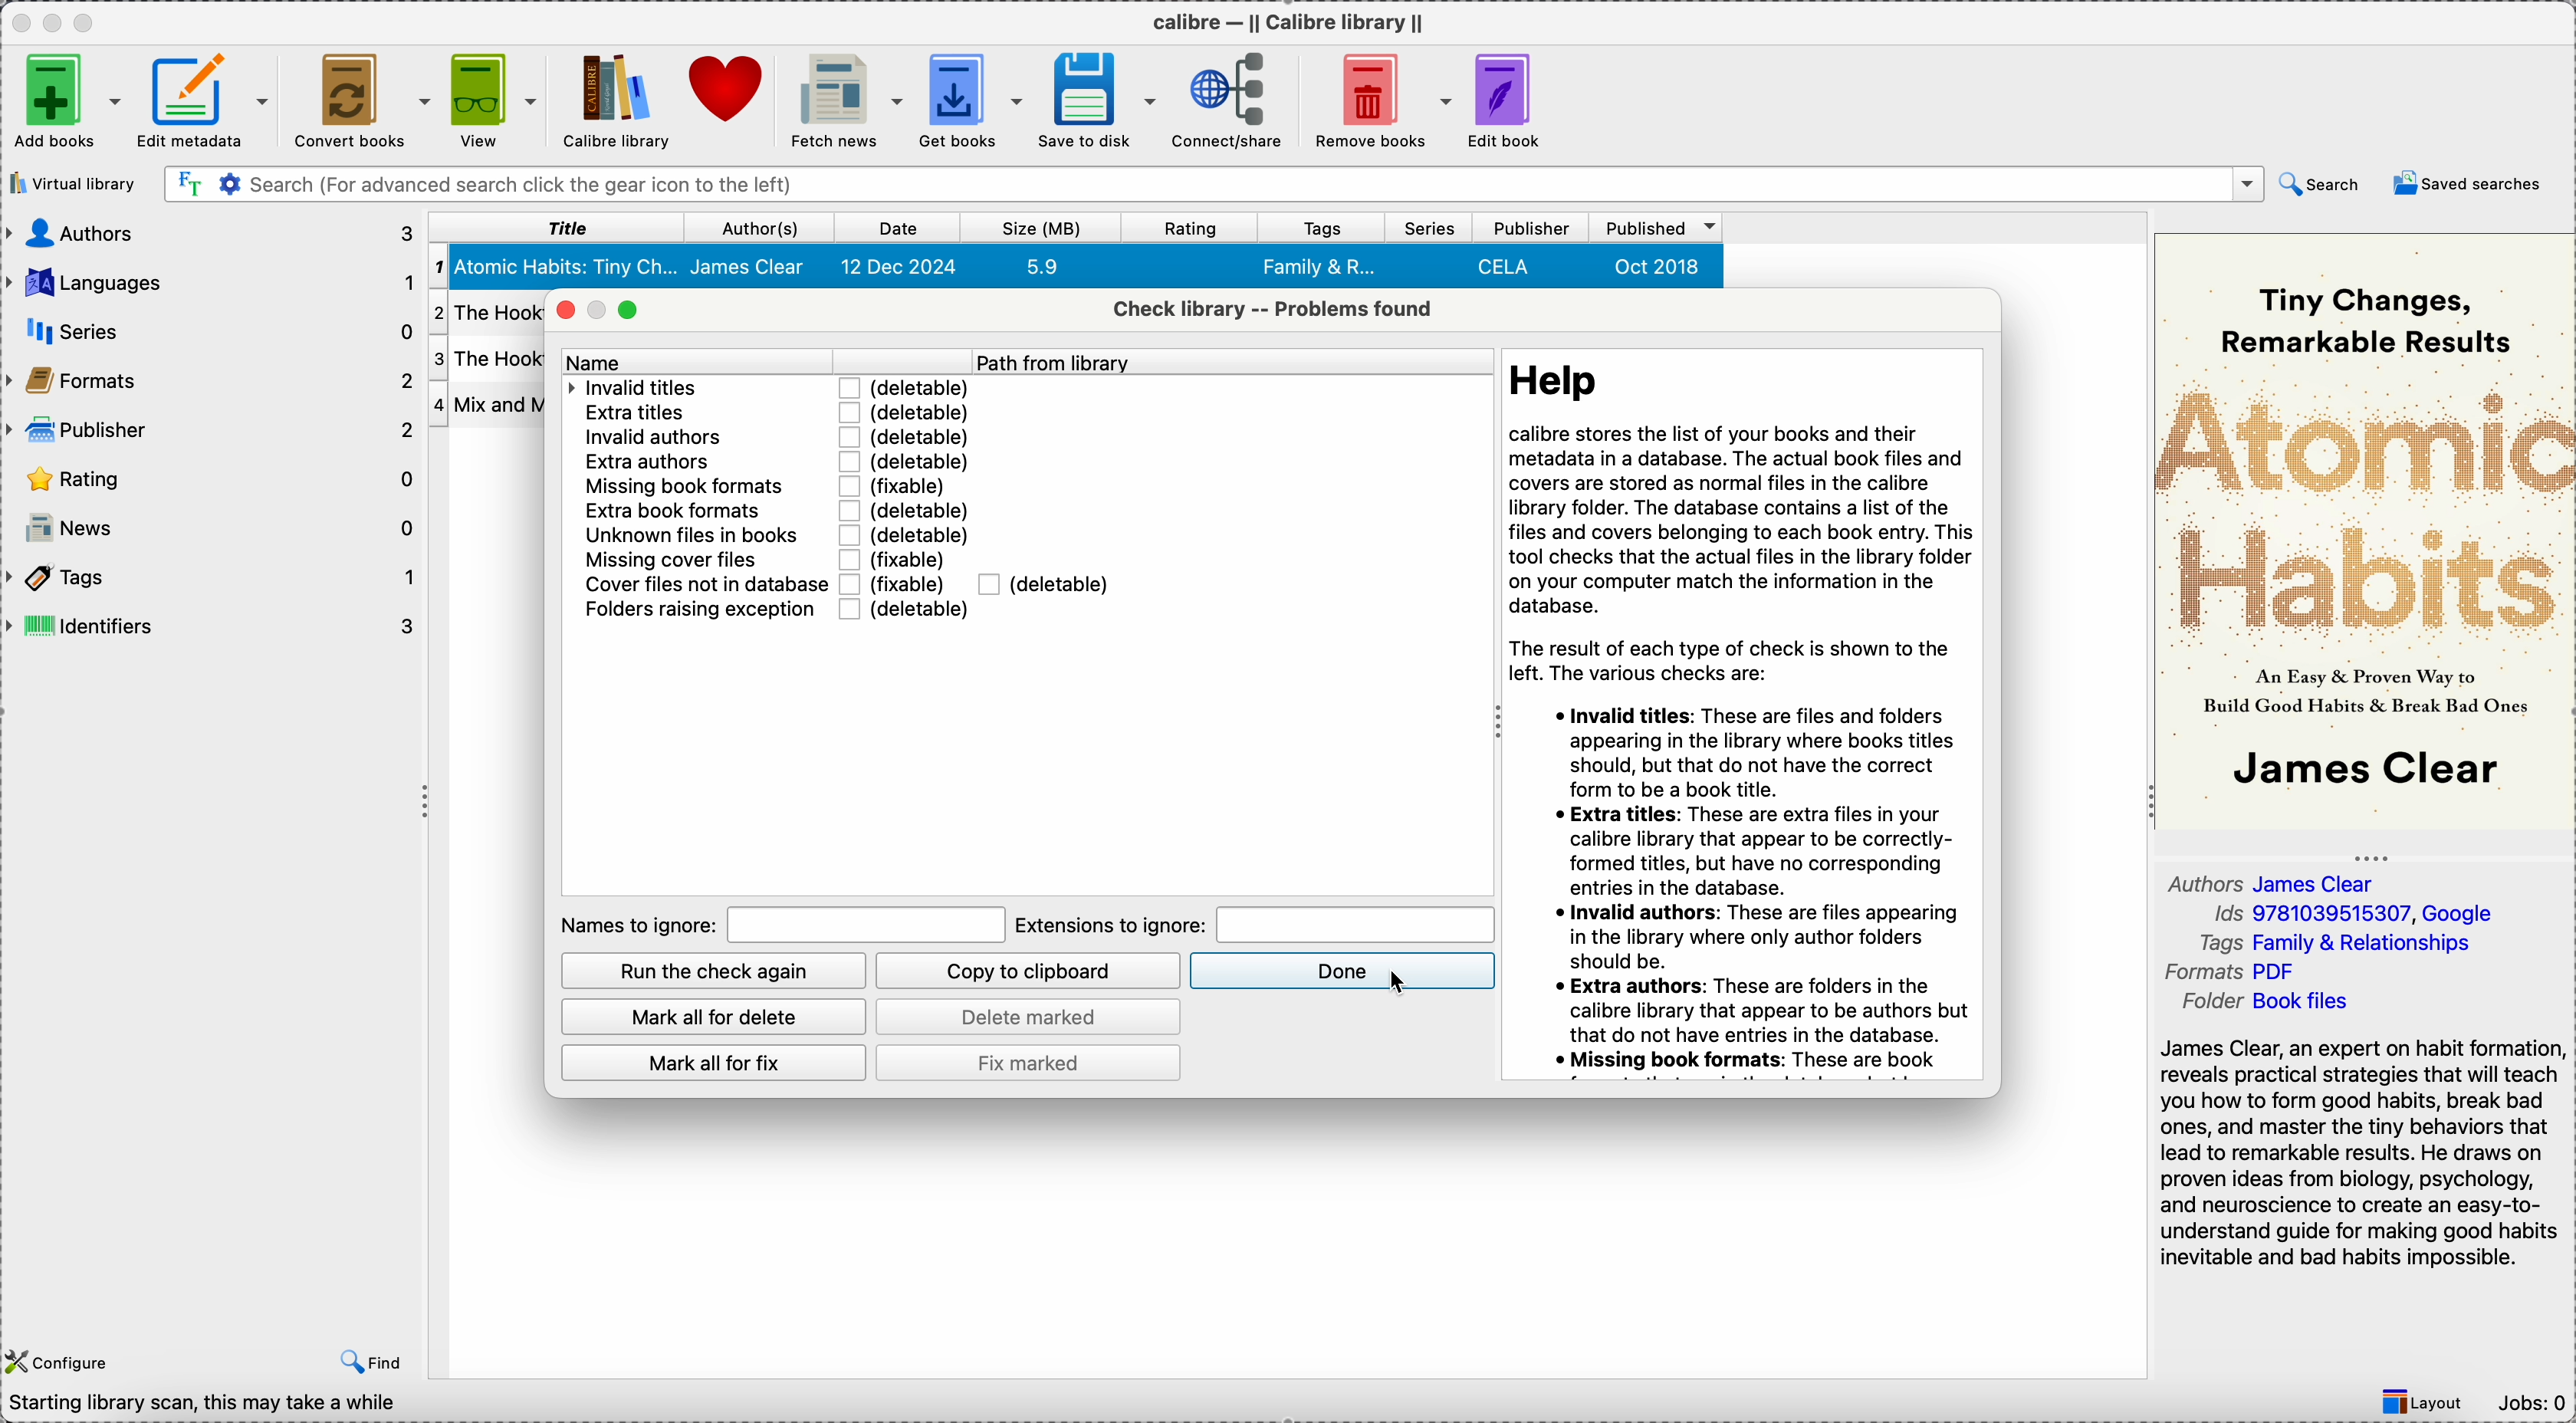 This screenshot has height=1423, width=2576. Describe the element at coordinates (893, 228) in the screenshot. I see `date` at that location.